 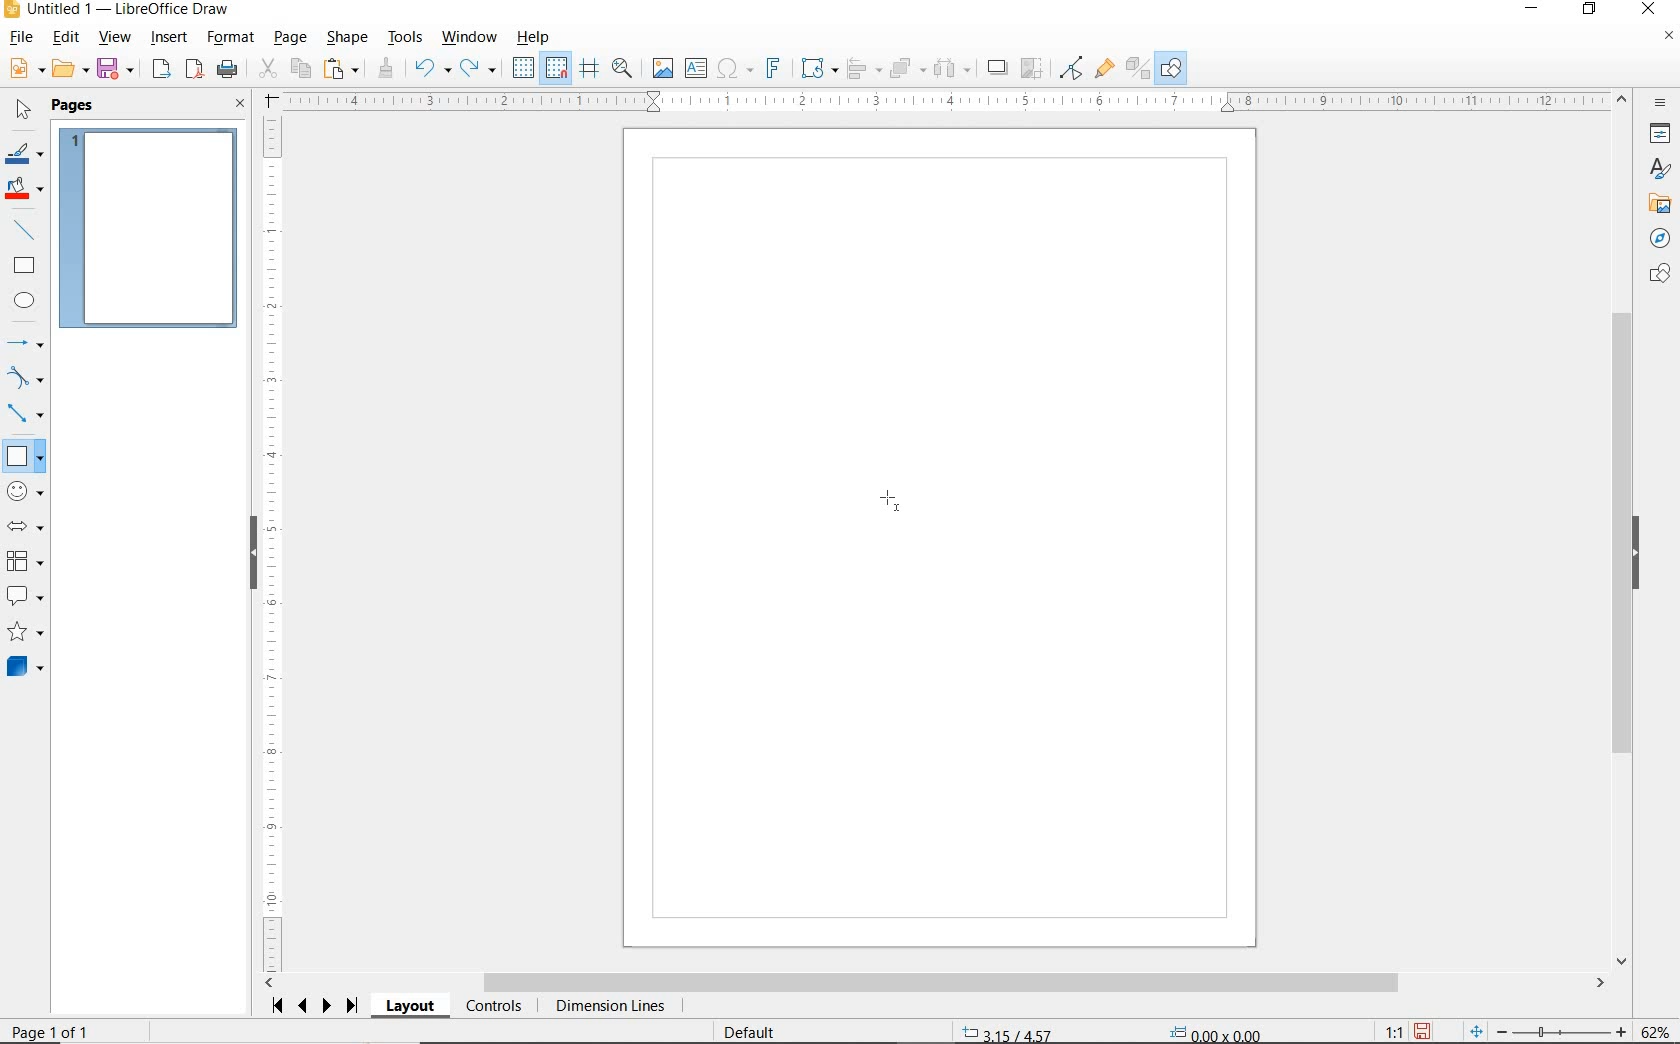 What do you see at coordinates (1136, 67) in the screenshot?
I see `TOGGLE EXTRUSION` at bounding box center [1136, 67].